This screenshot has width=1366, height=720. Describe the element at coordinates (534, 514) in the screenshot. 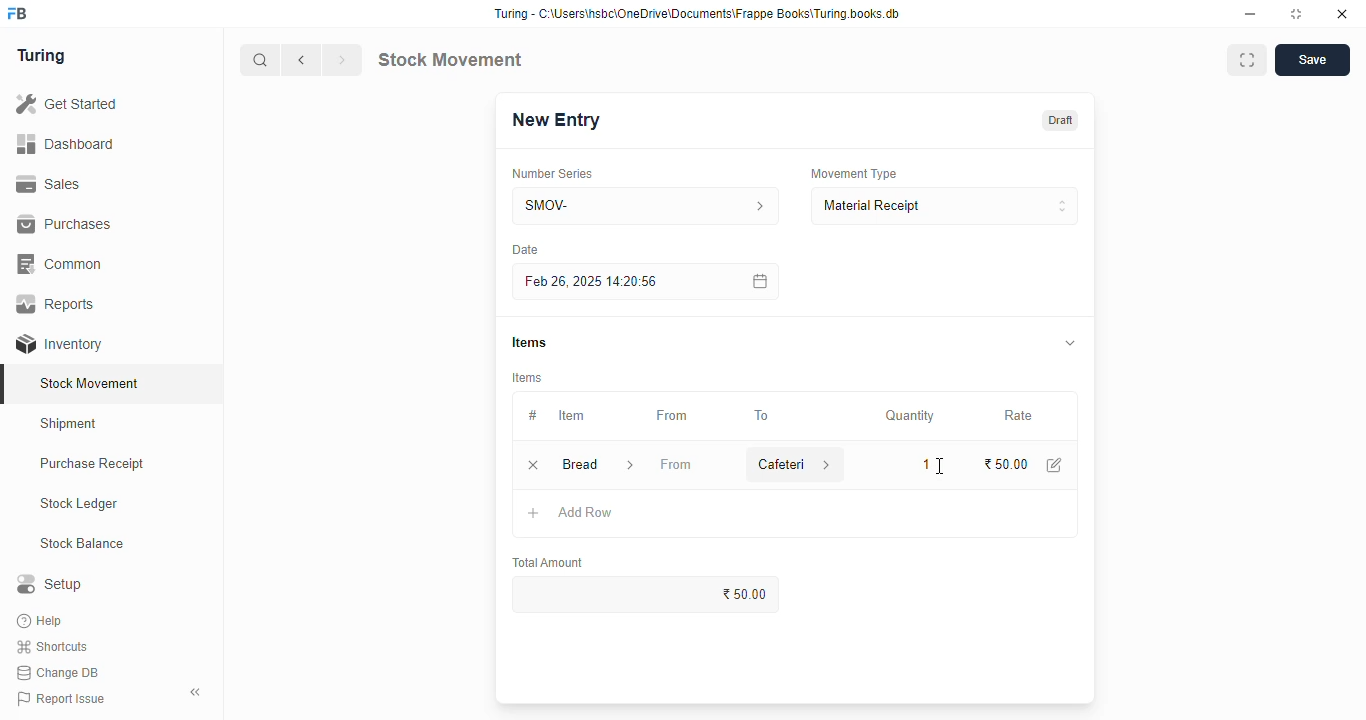

I see `add` at that location.